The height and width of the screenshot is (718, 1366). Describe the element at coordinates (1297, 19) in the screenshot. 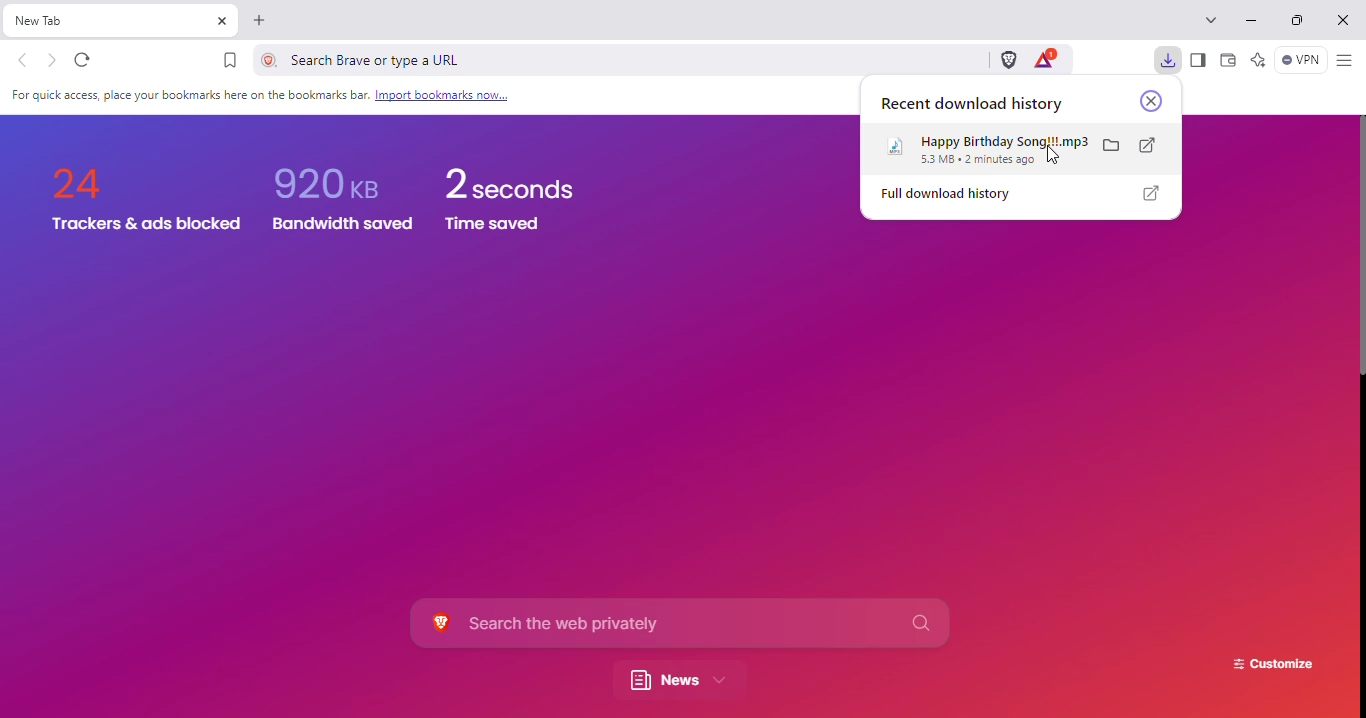

I see `maximize` at that location.